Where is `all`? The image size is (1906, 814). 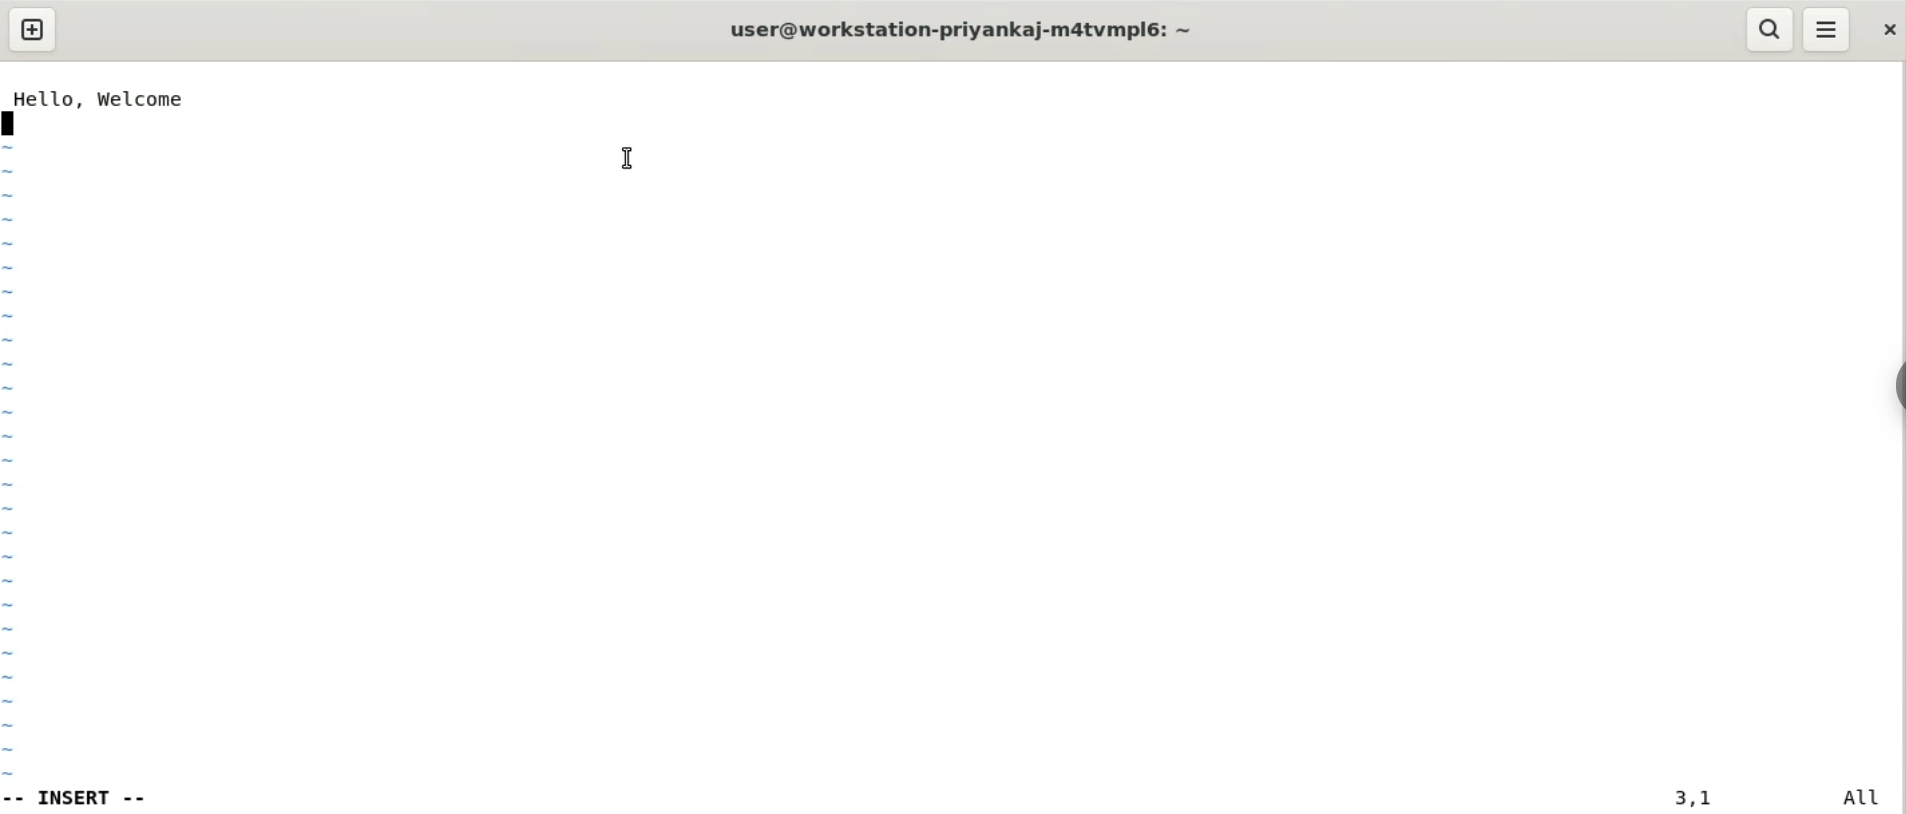 all is located at coordinates (1869, 797).